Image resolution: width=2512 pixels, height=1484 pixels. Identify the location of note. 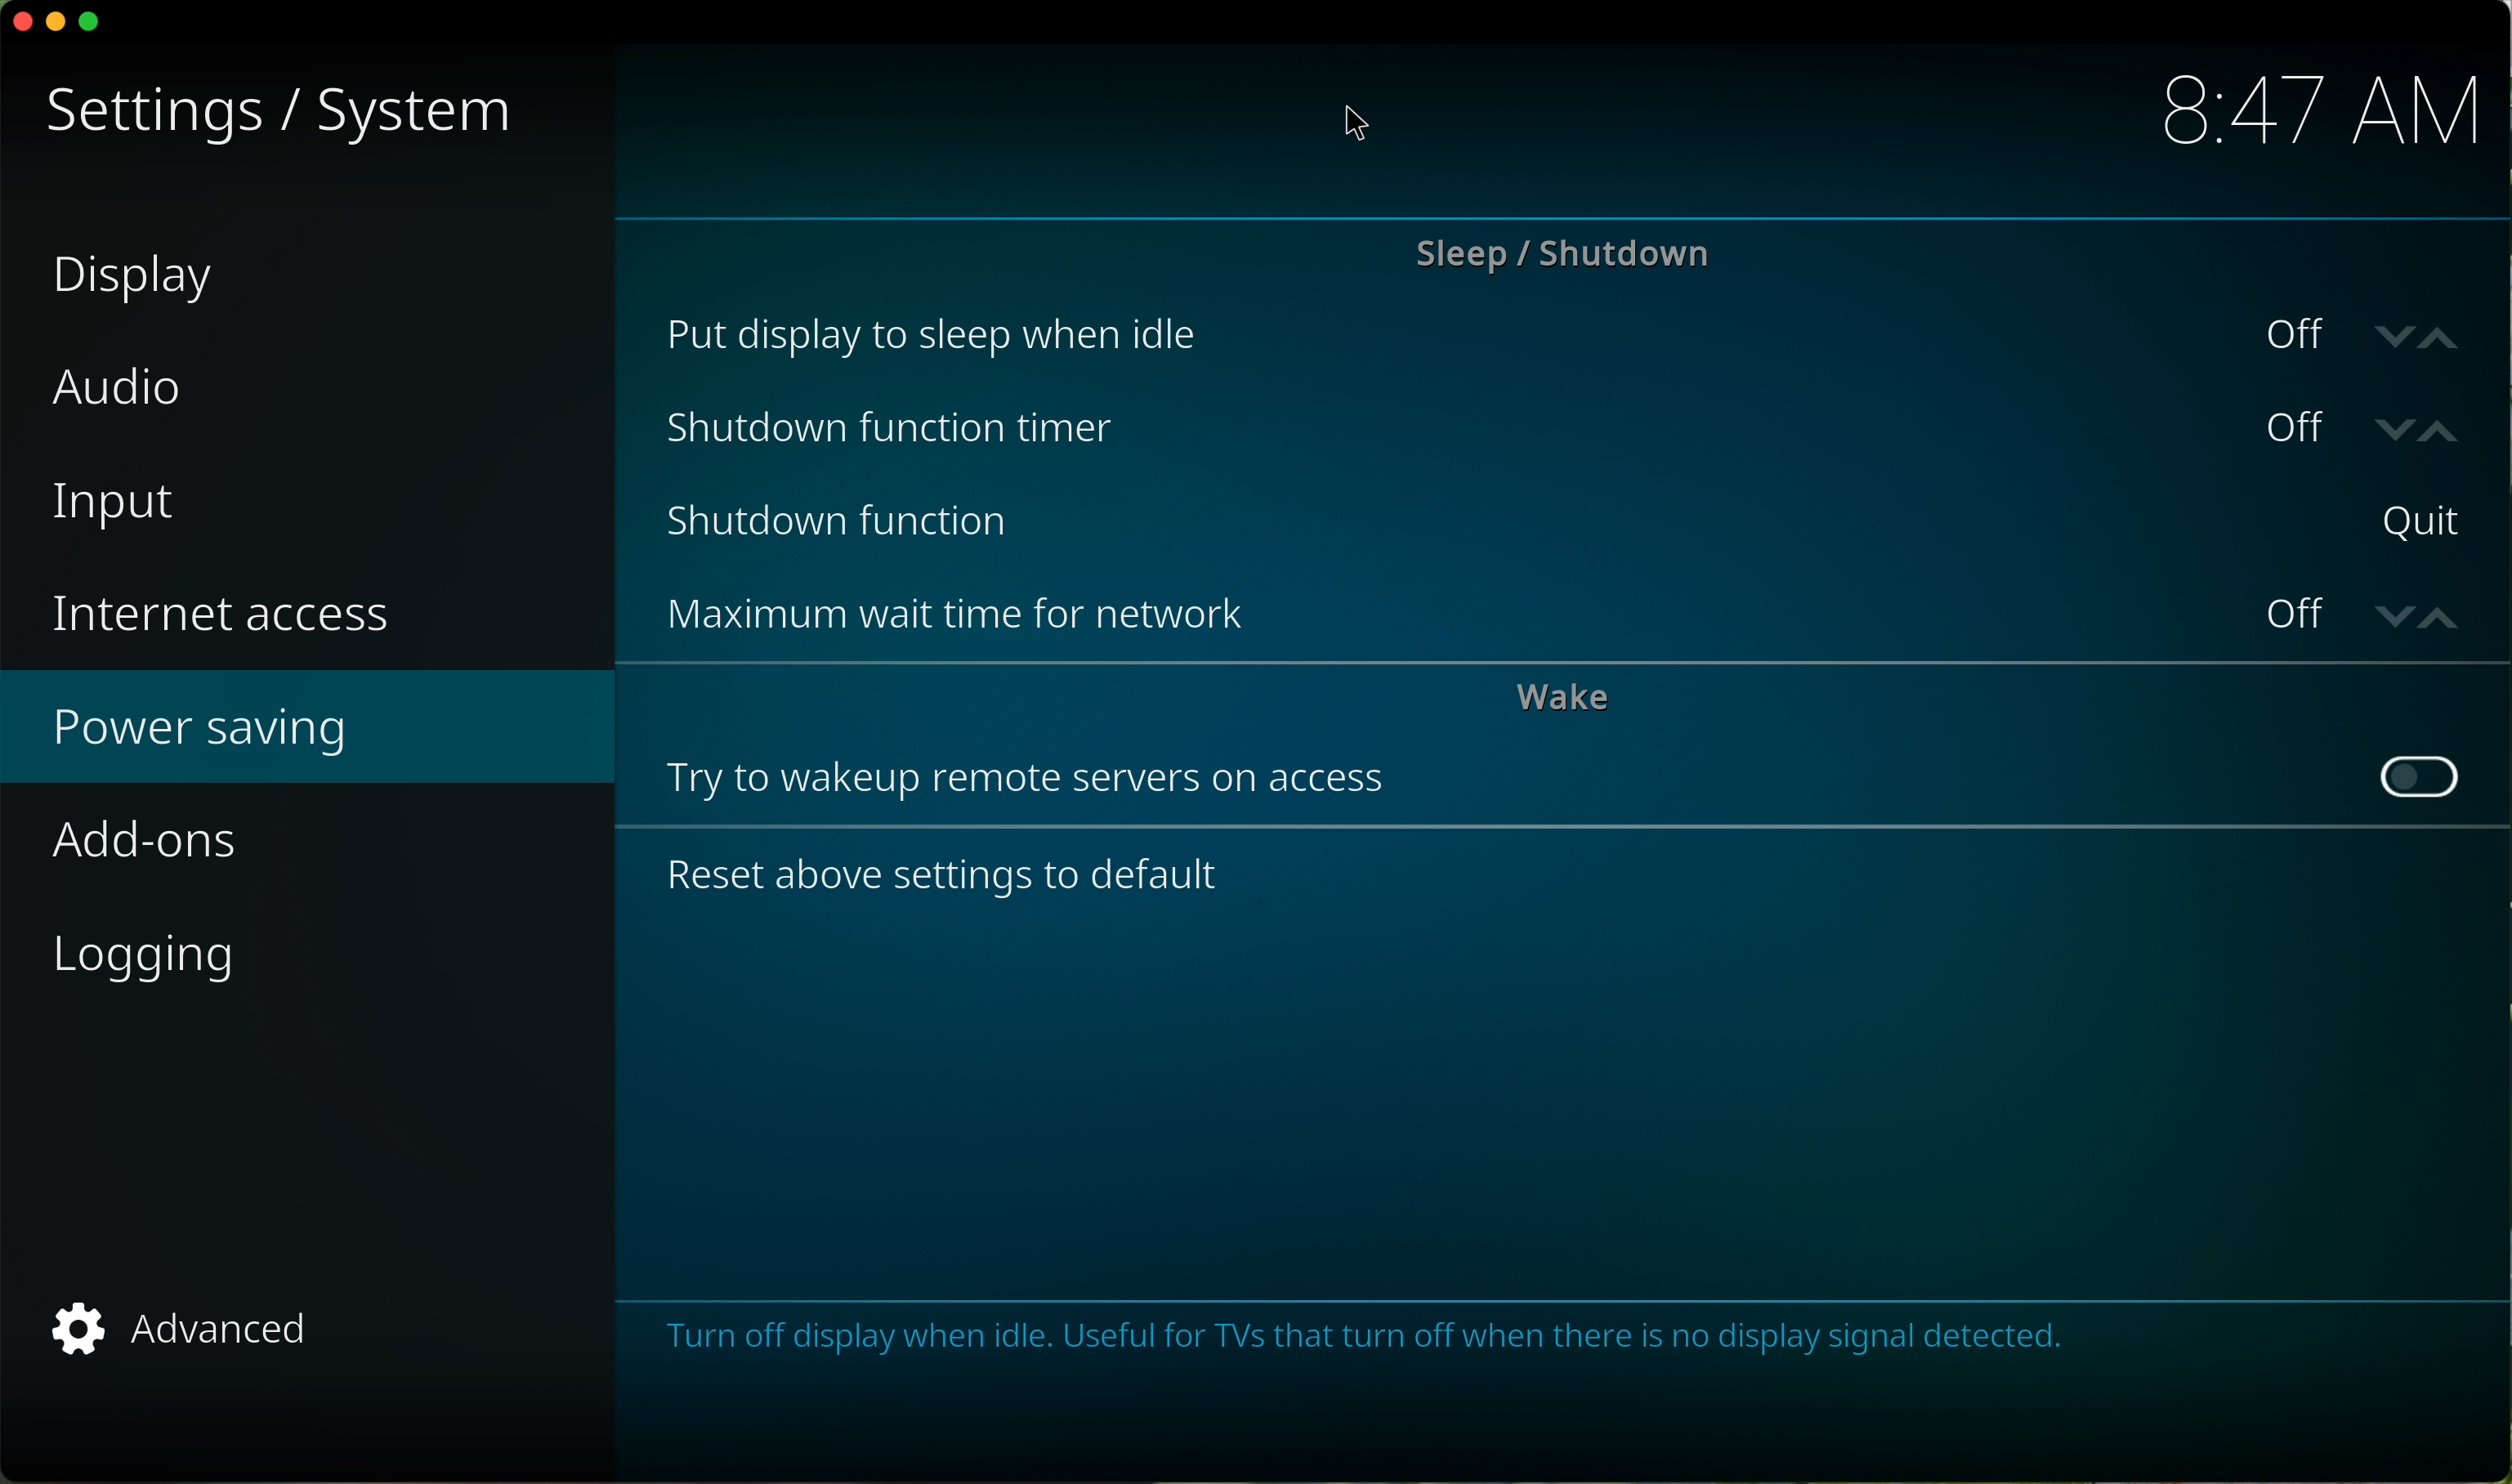
(1374, 1334).